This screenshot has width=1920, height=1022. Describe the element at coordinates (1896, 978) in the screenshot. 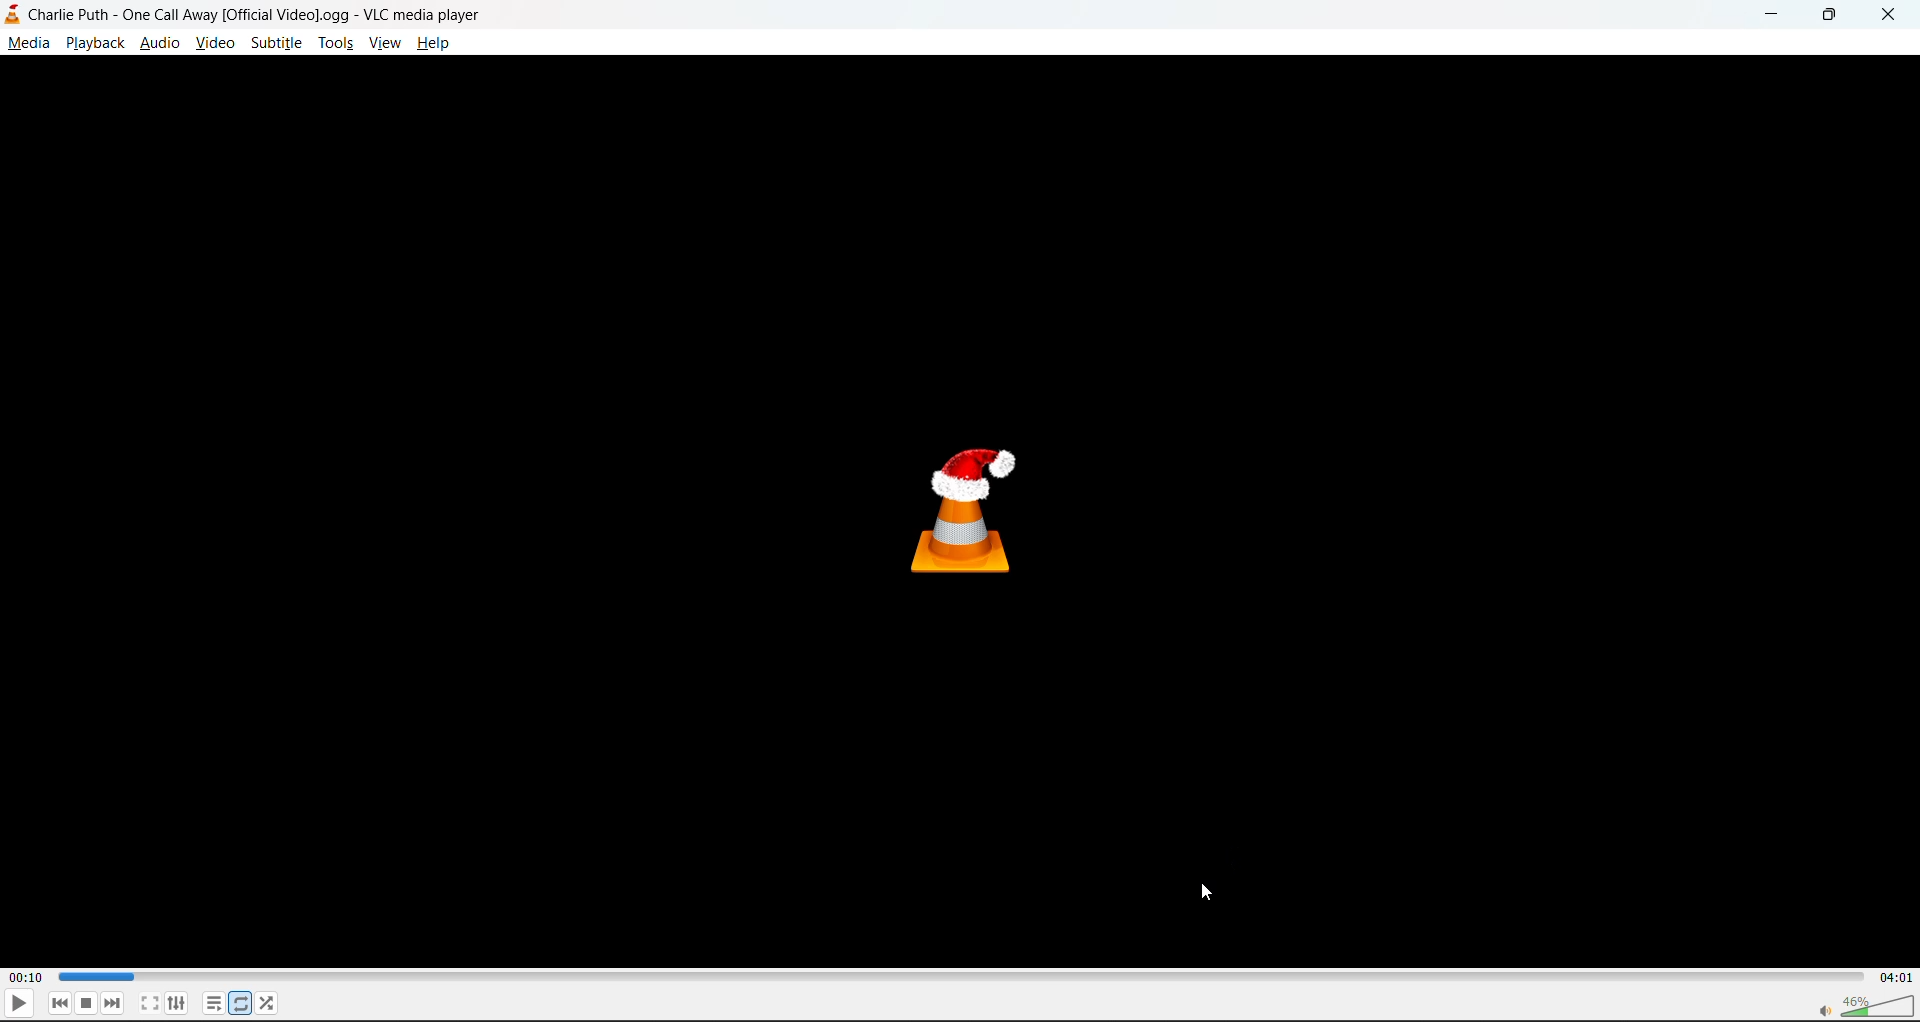

I see `04:01` at that location.